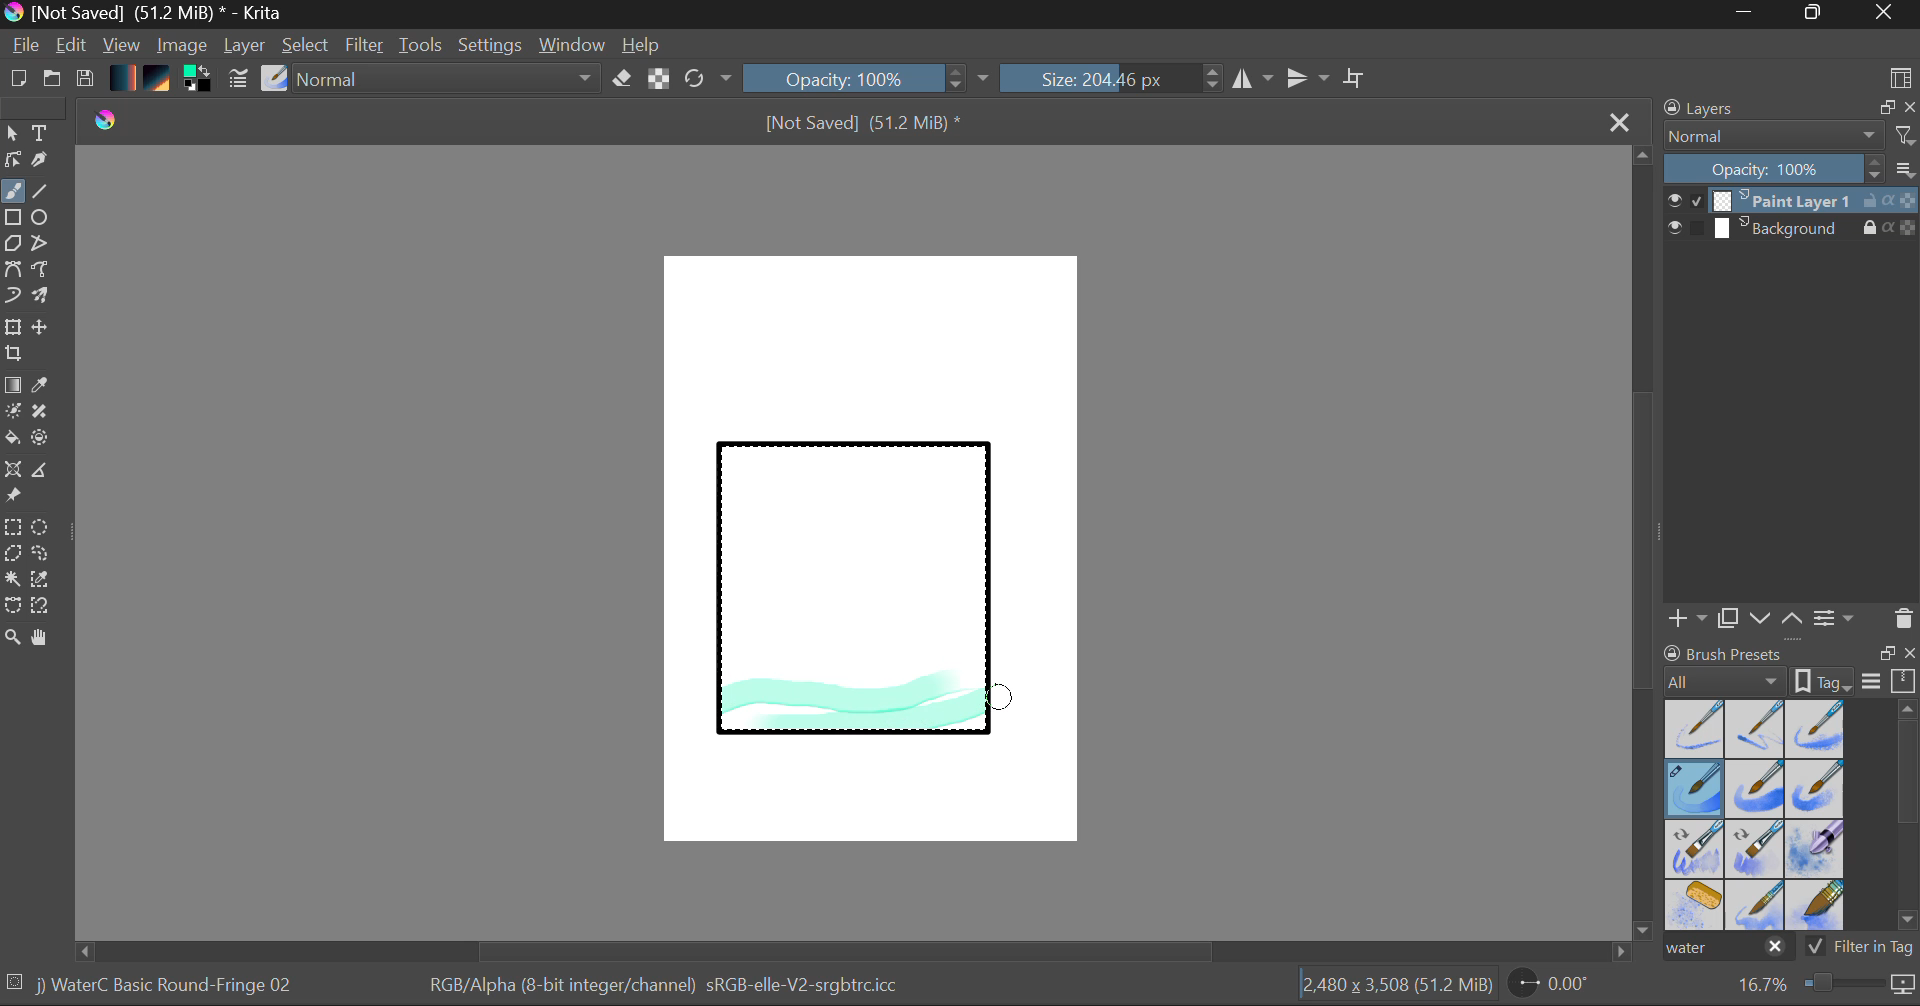 The image size is (1920, 1006). Describe the element at coordinates (13, 384) in the screenshot. I see `Fill Gradient` at that location.